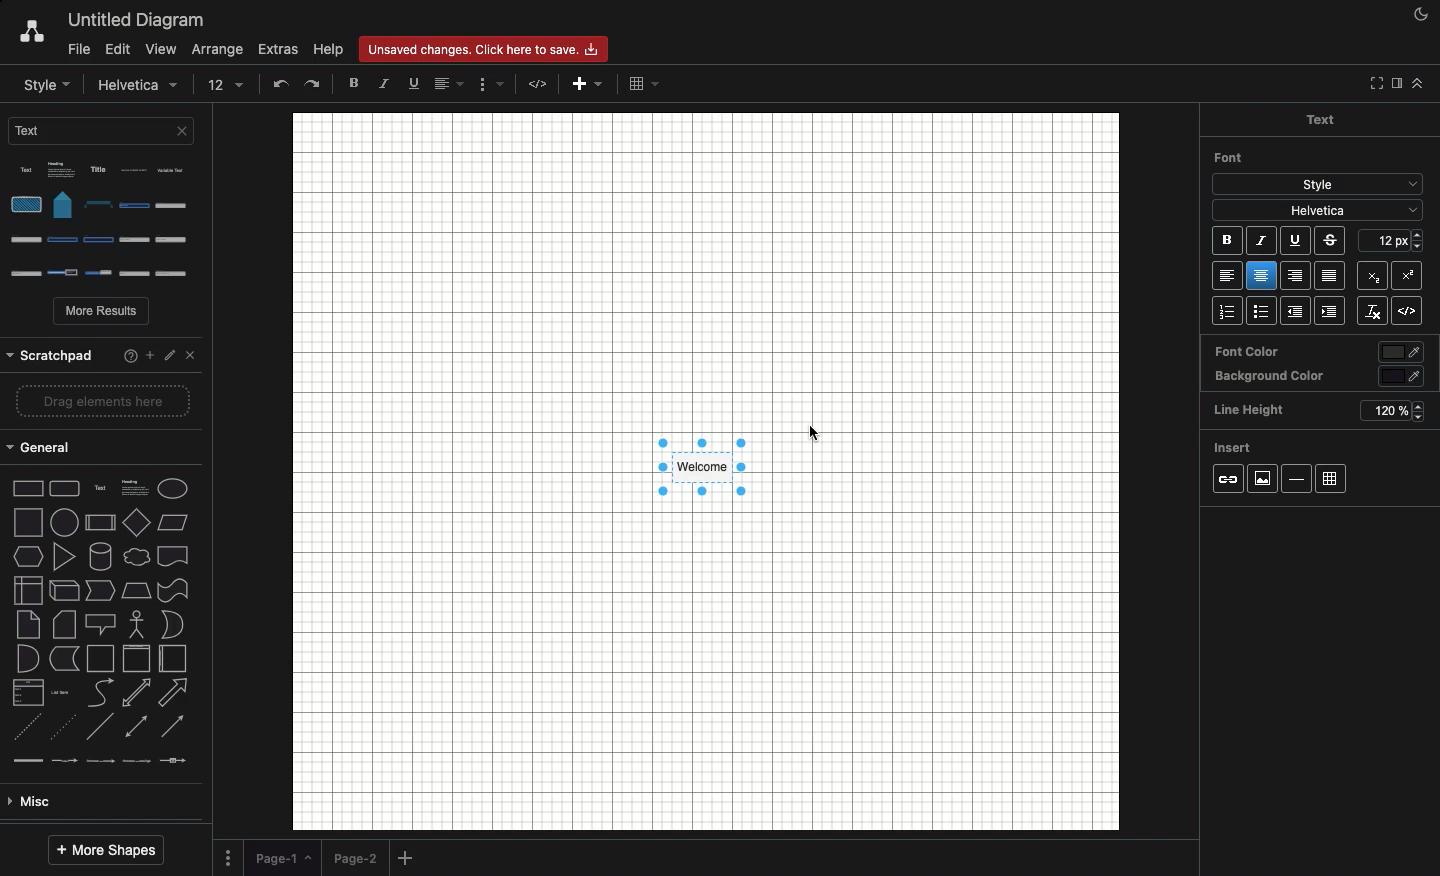 The height and width of the screenshot is (876, 1440). Describe the element at coordinates (1370, 276) in the screenshot. I see `Subscript` at that location.